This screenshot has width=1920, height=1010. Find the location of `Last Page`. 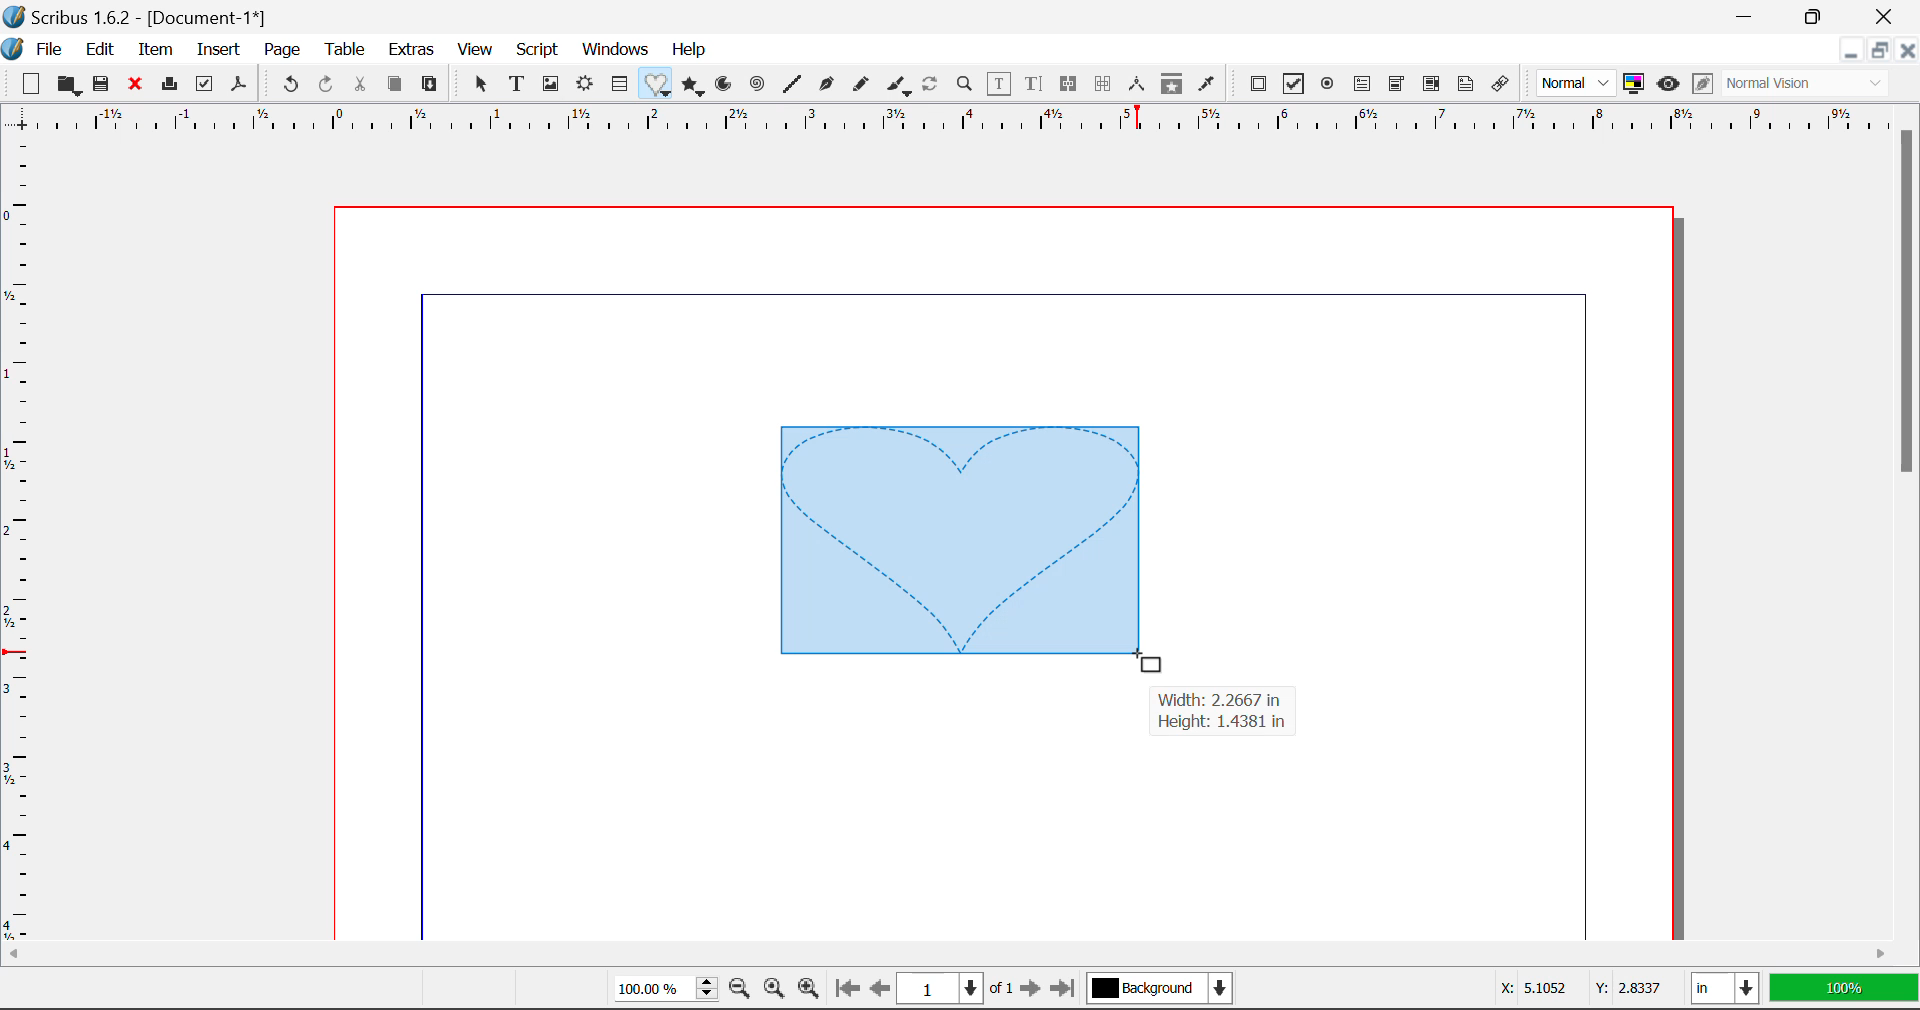

Last Page is located at coordinates (1066, 989).